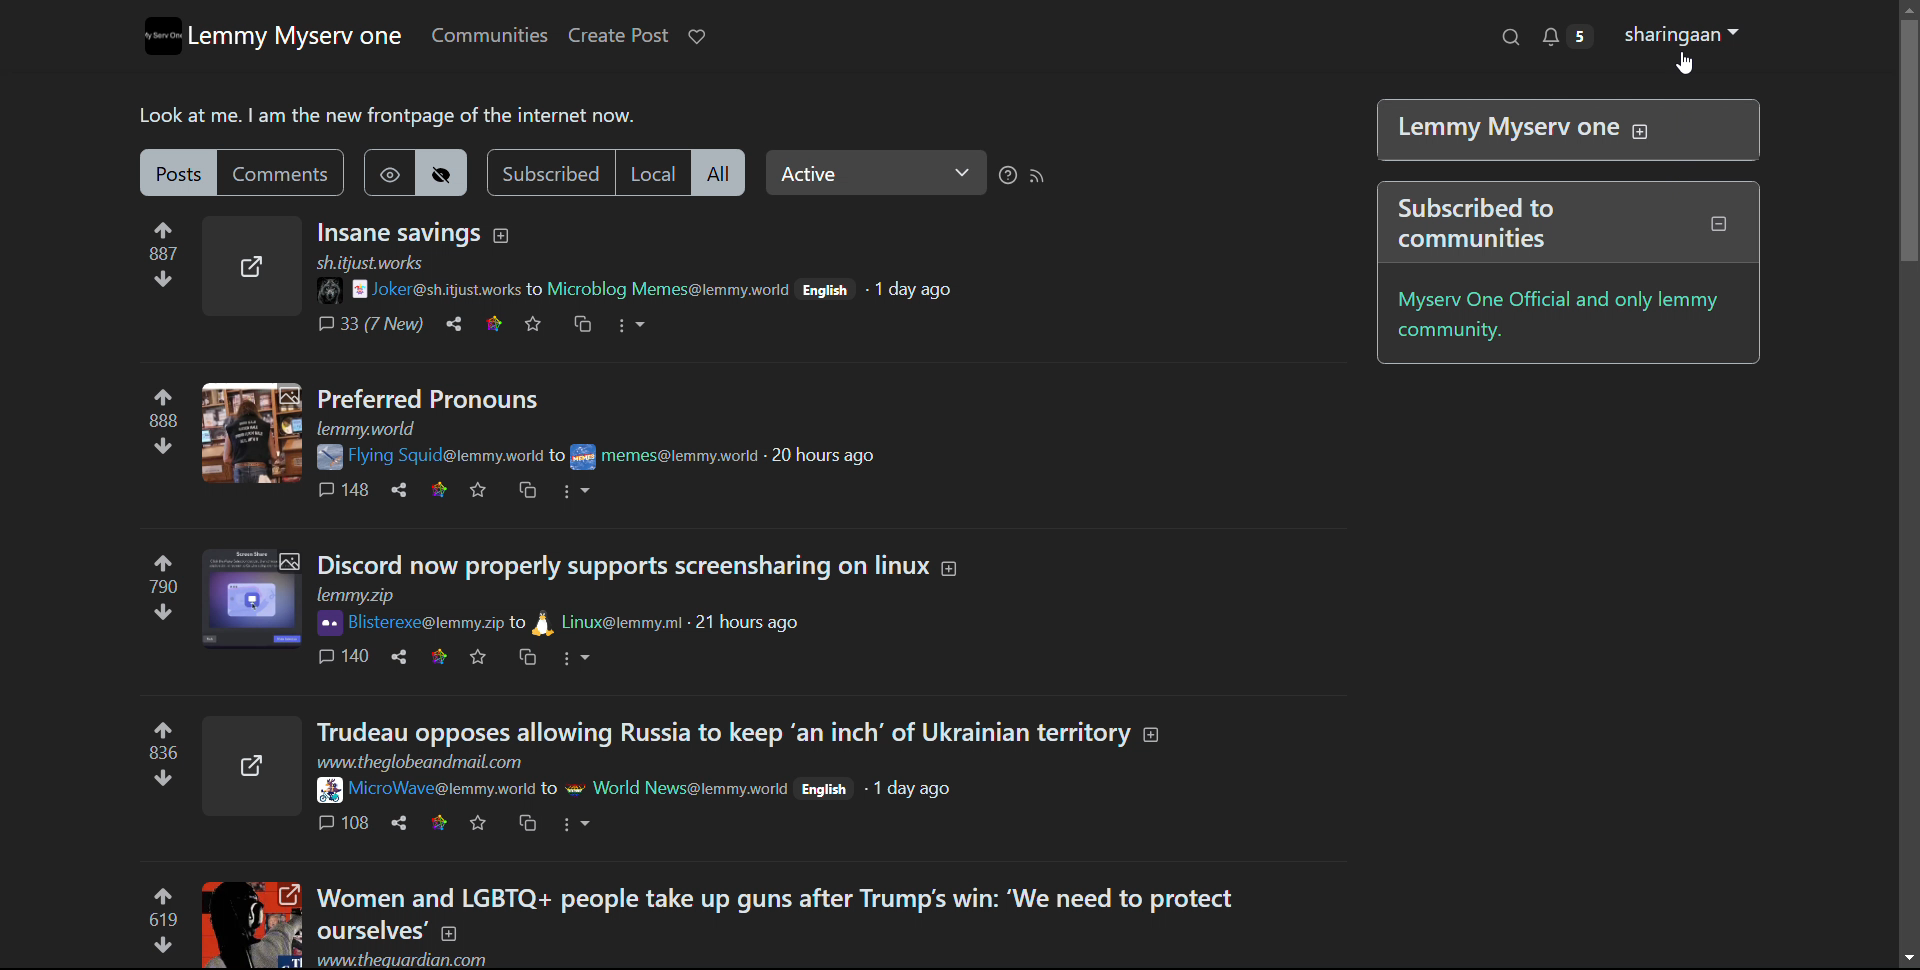 This screenshot has width=1920, height=970. What do you see at coordinates (664, 788) in the screenshot?
I see `to world news@lemmy.work` at bounding box center [664, 788].